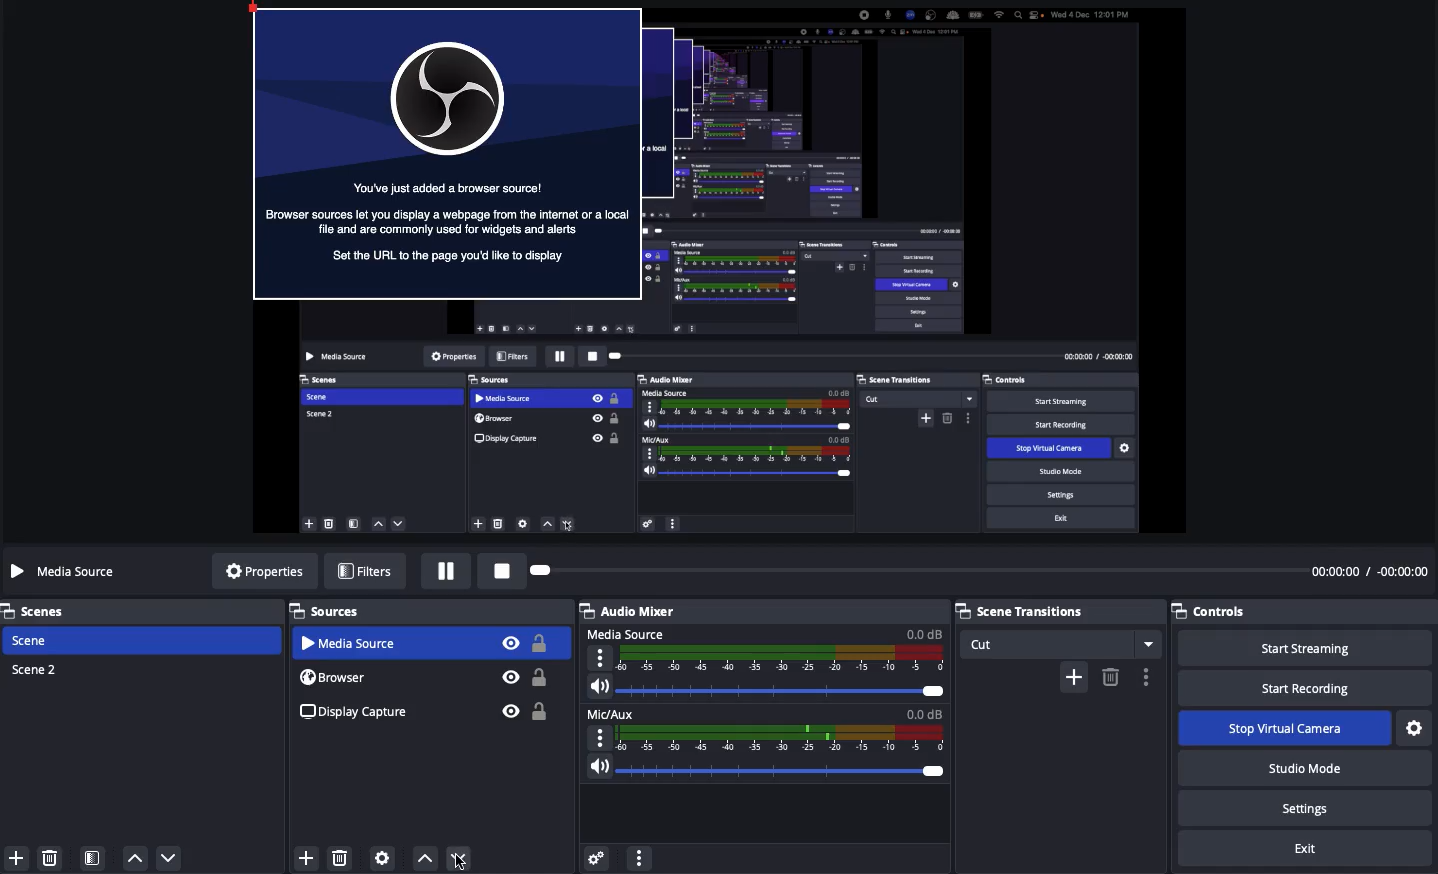 The height and width of the screenshot is (874, 1438). What do you see at coordinates (383, 857) in the screenshot?
I see `Sources preferences` at bounding box center [383, 857].